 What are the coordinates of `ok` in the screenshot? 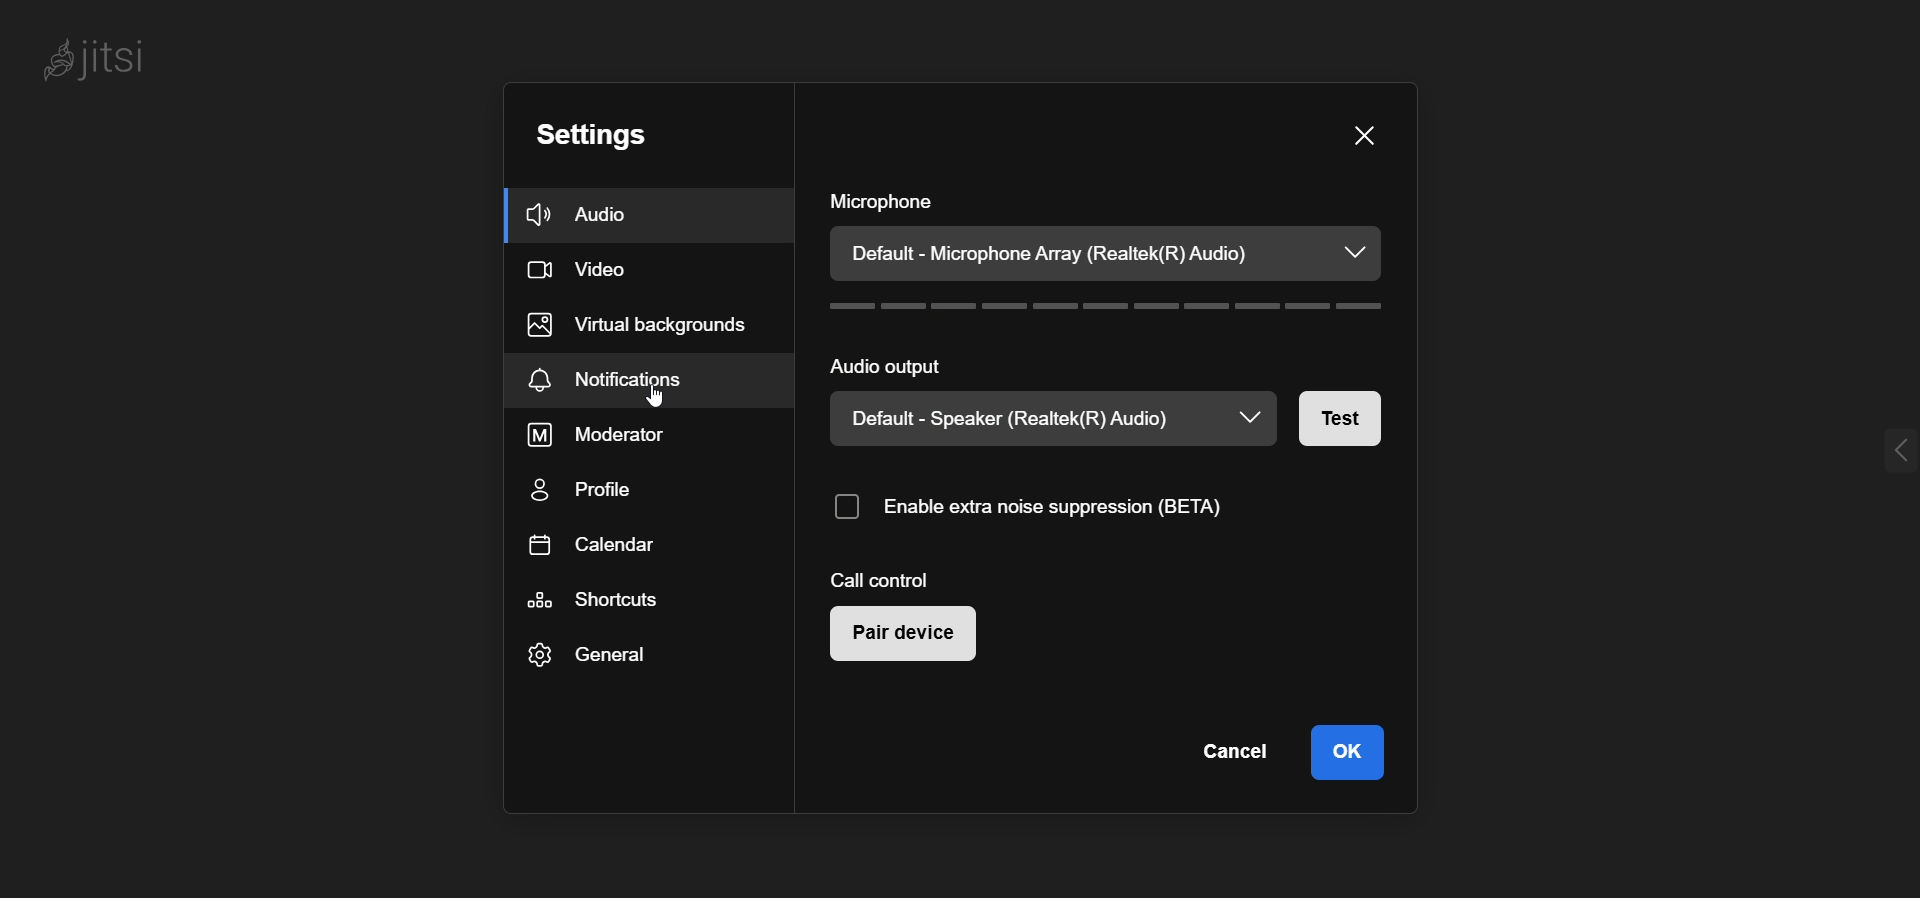 It's located at (1356, 755).